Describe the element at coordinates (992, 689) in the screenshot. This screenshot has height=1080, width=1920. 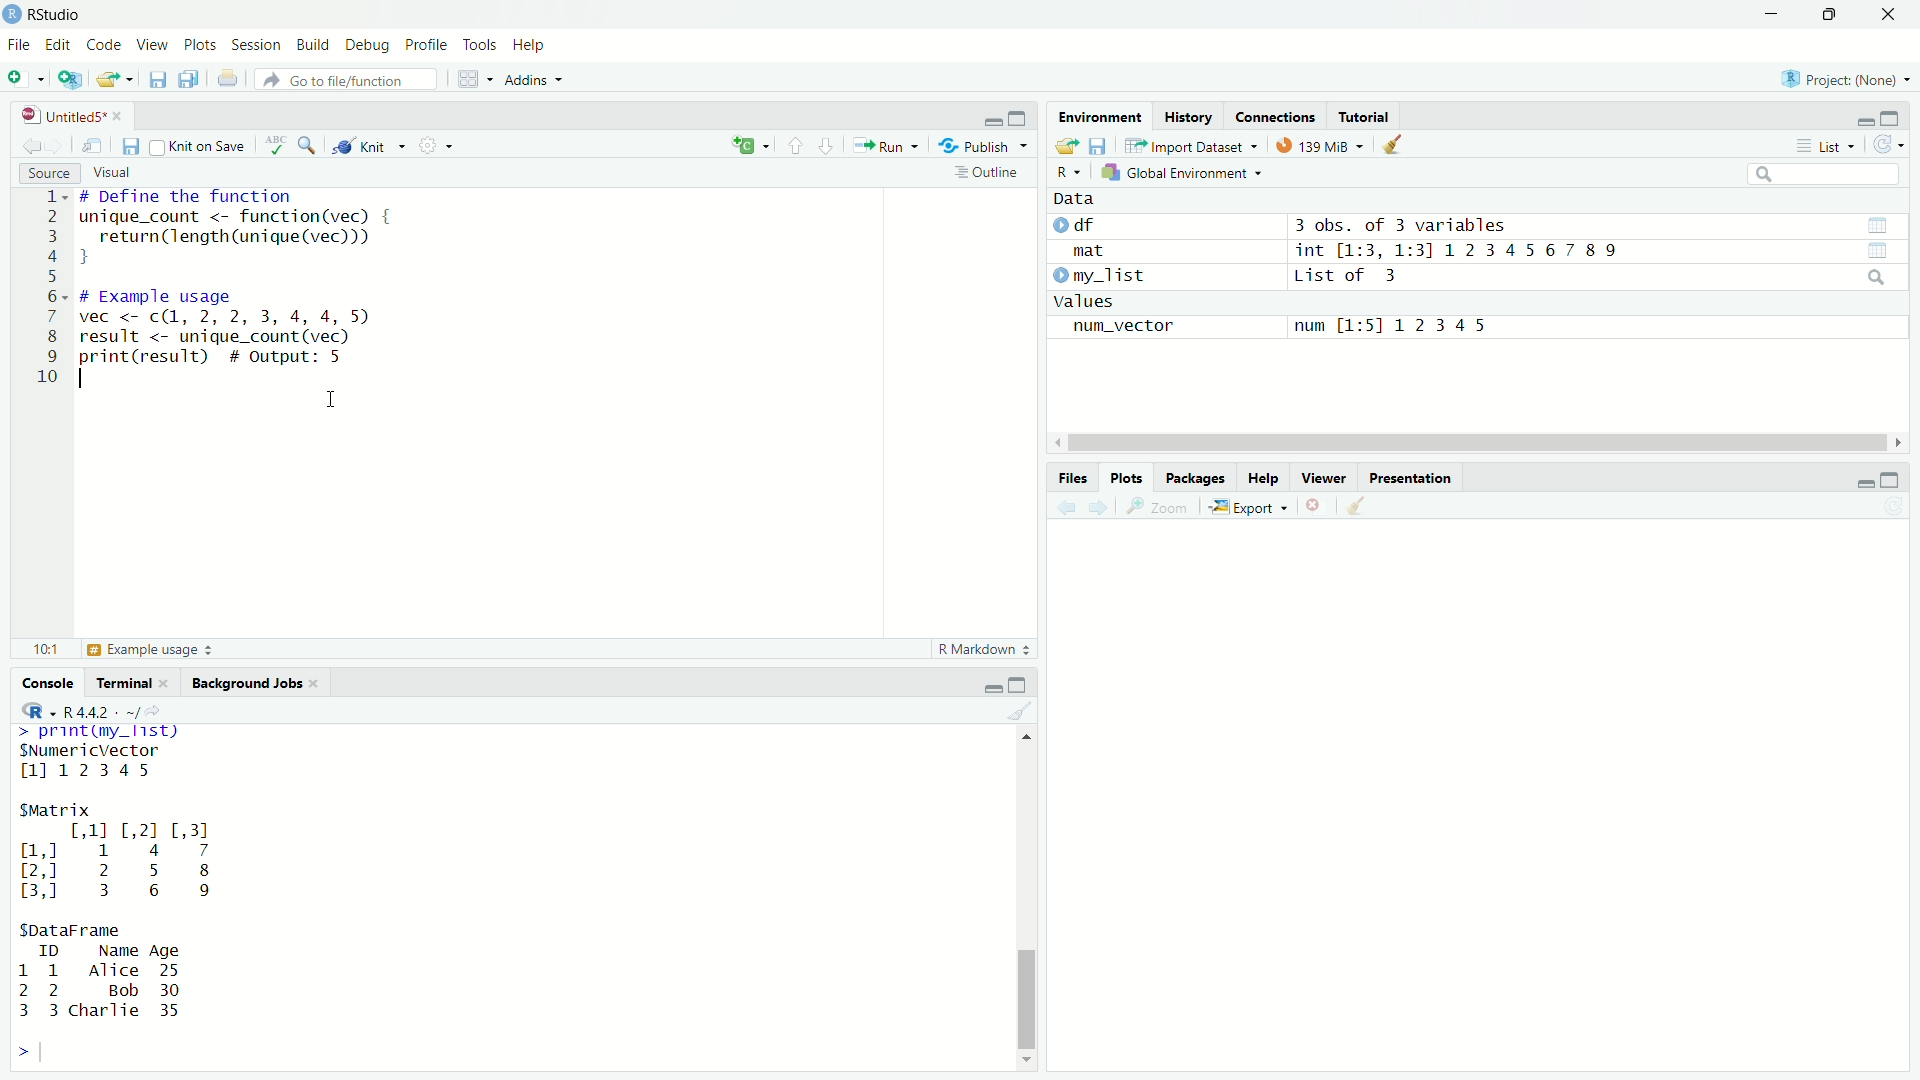
I see `minimize` at that location.